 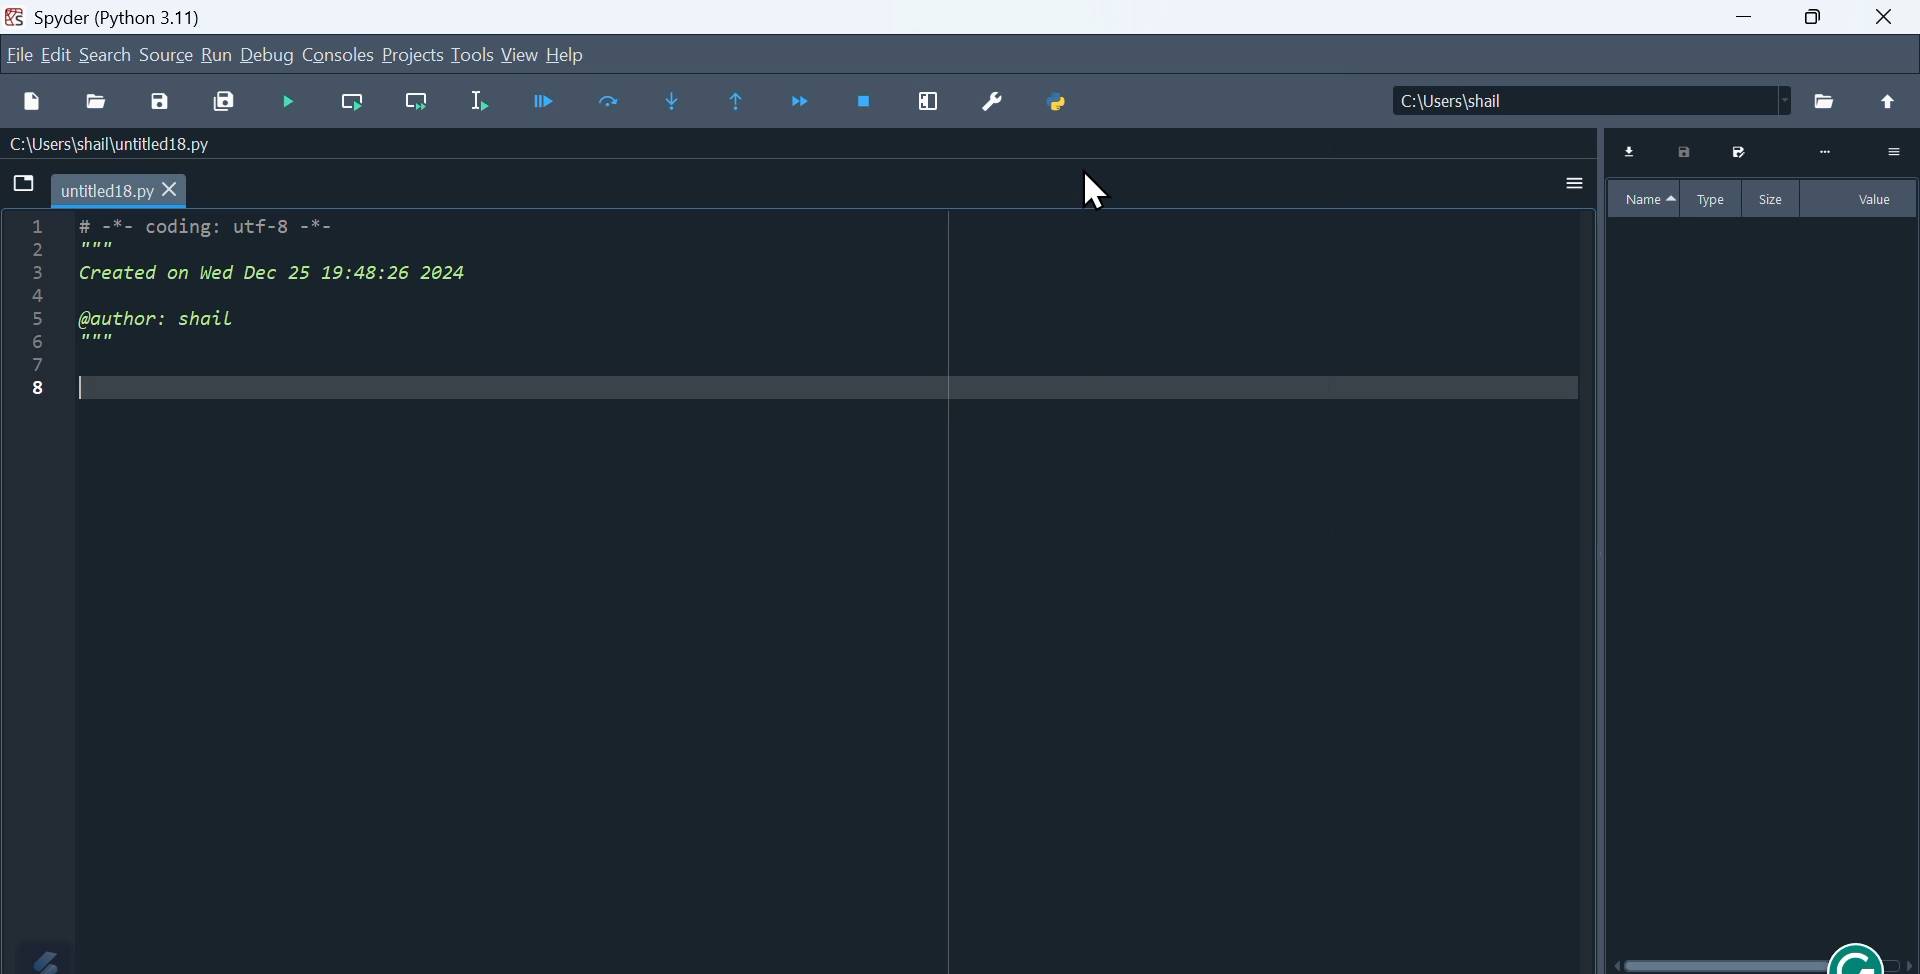 I want to click on folder, so click(x=1739, y=152).